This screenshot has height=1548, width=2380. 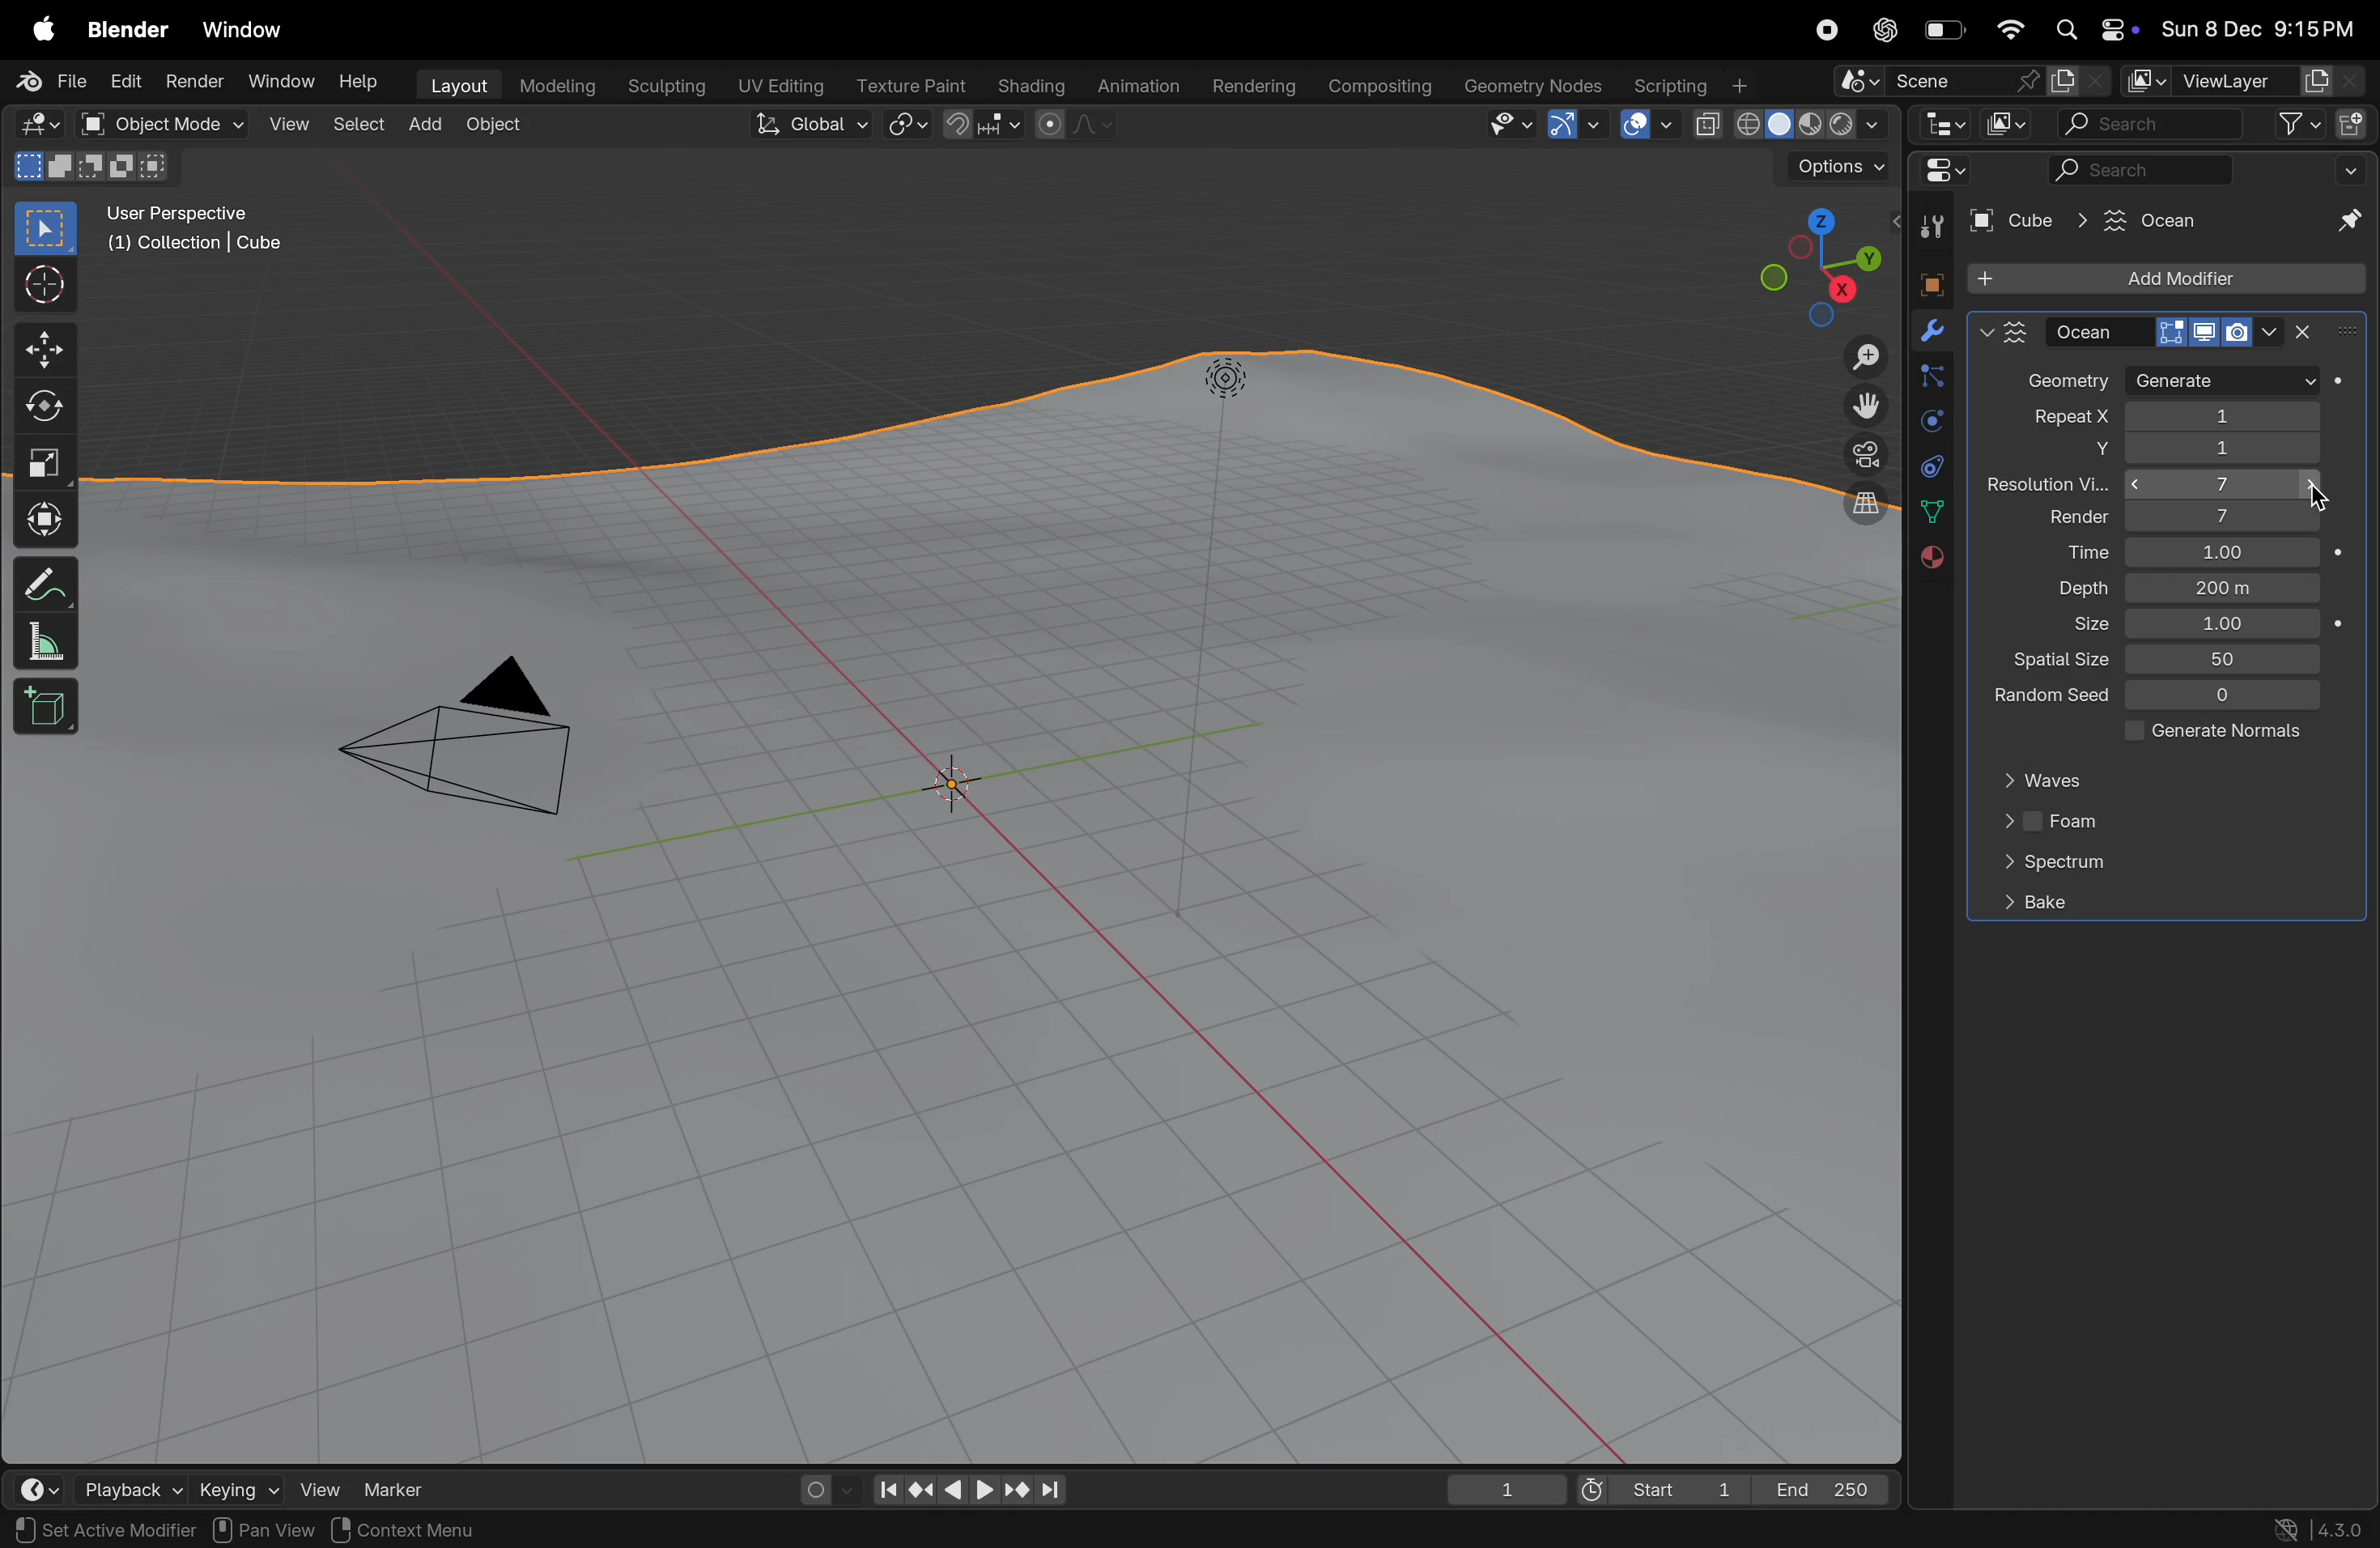 I want to click on 1, so click(x=2226, y=452).